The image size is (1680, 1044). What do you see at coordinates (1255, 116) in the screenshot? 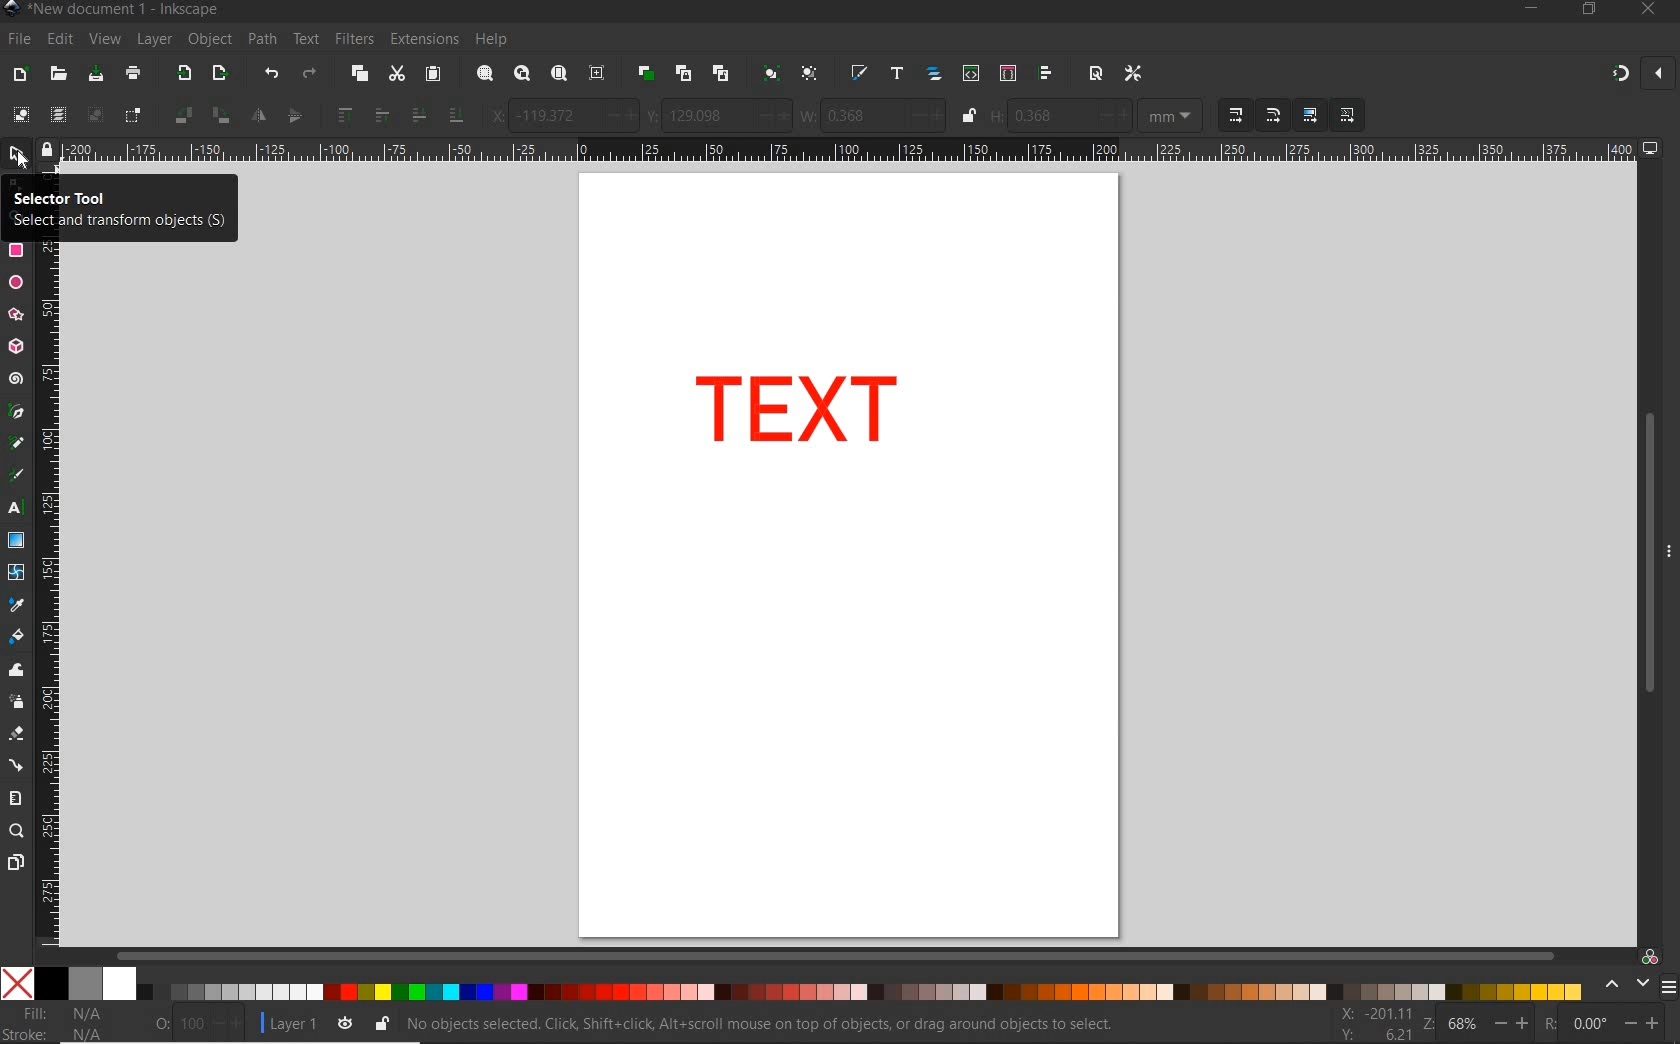
I see `SCALING` at bounding box center [1255, 116].